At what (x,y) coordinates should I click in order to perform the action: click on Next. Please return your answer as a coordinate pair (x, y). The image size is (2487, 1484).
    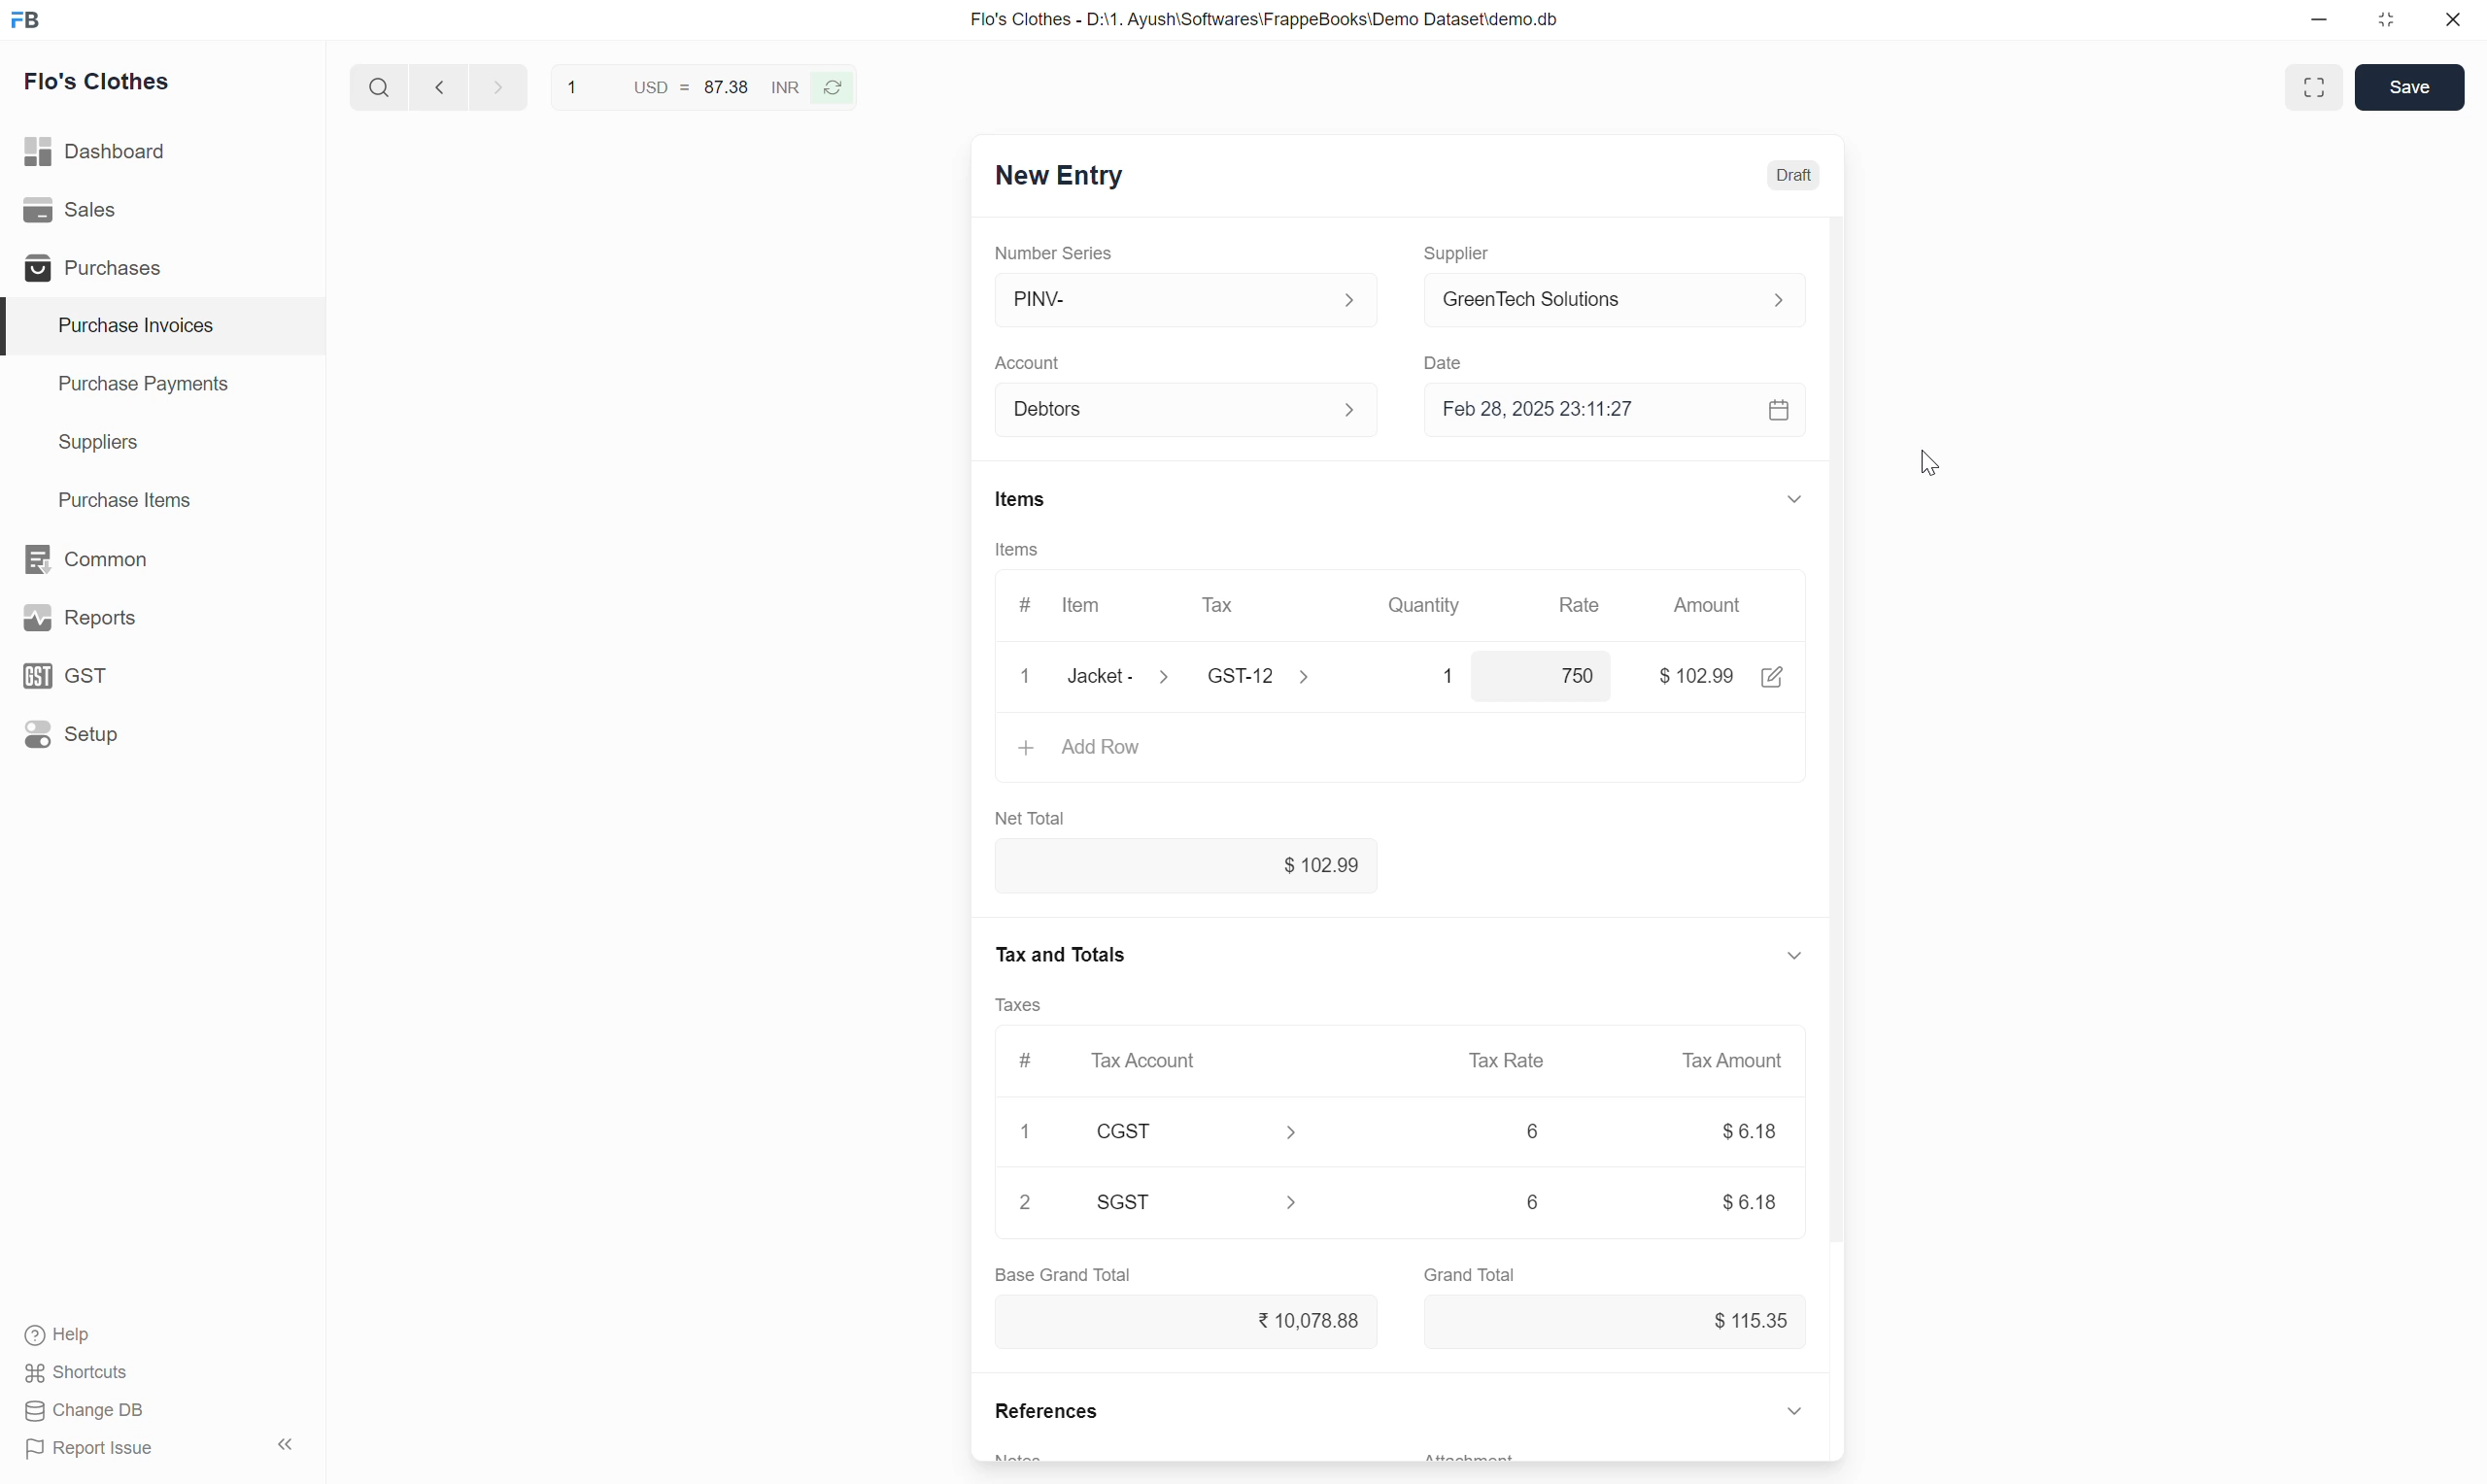
    Looking at the image, I should click on (500, 86).